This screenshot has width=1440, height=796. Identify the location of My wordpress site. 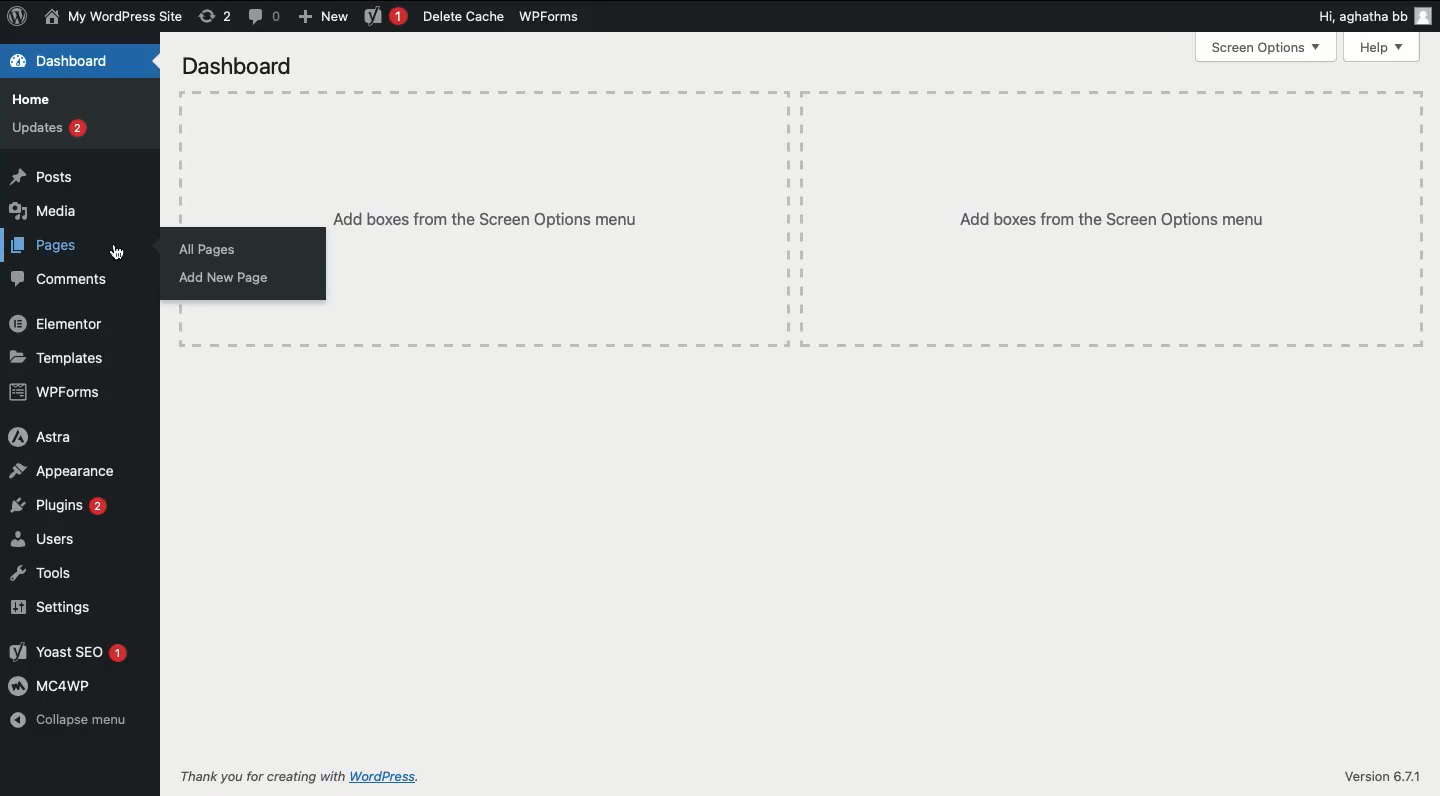
(116, 18).